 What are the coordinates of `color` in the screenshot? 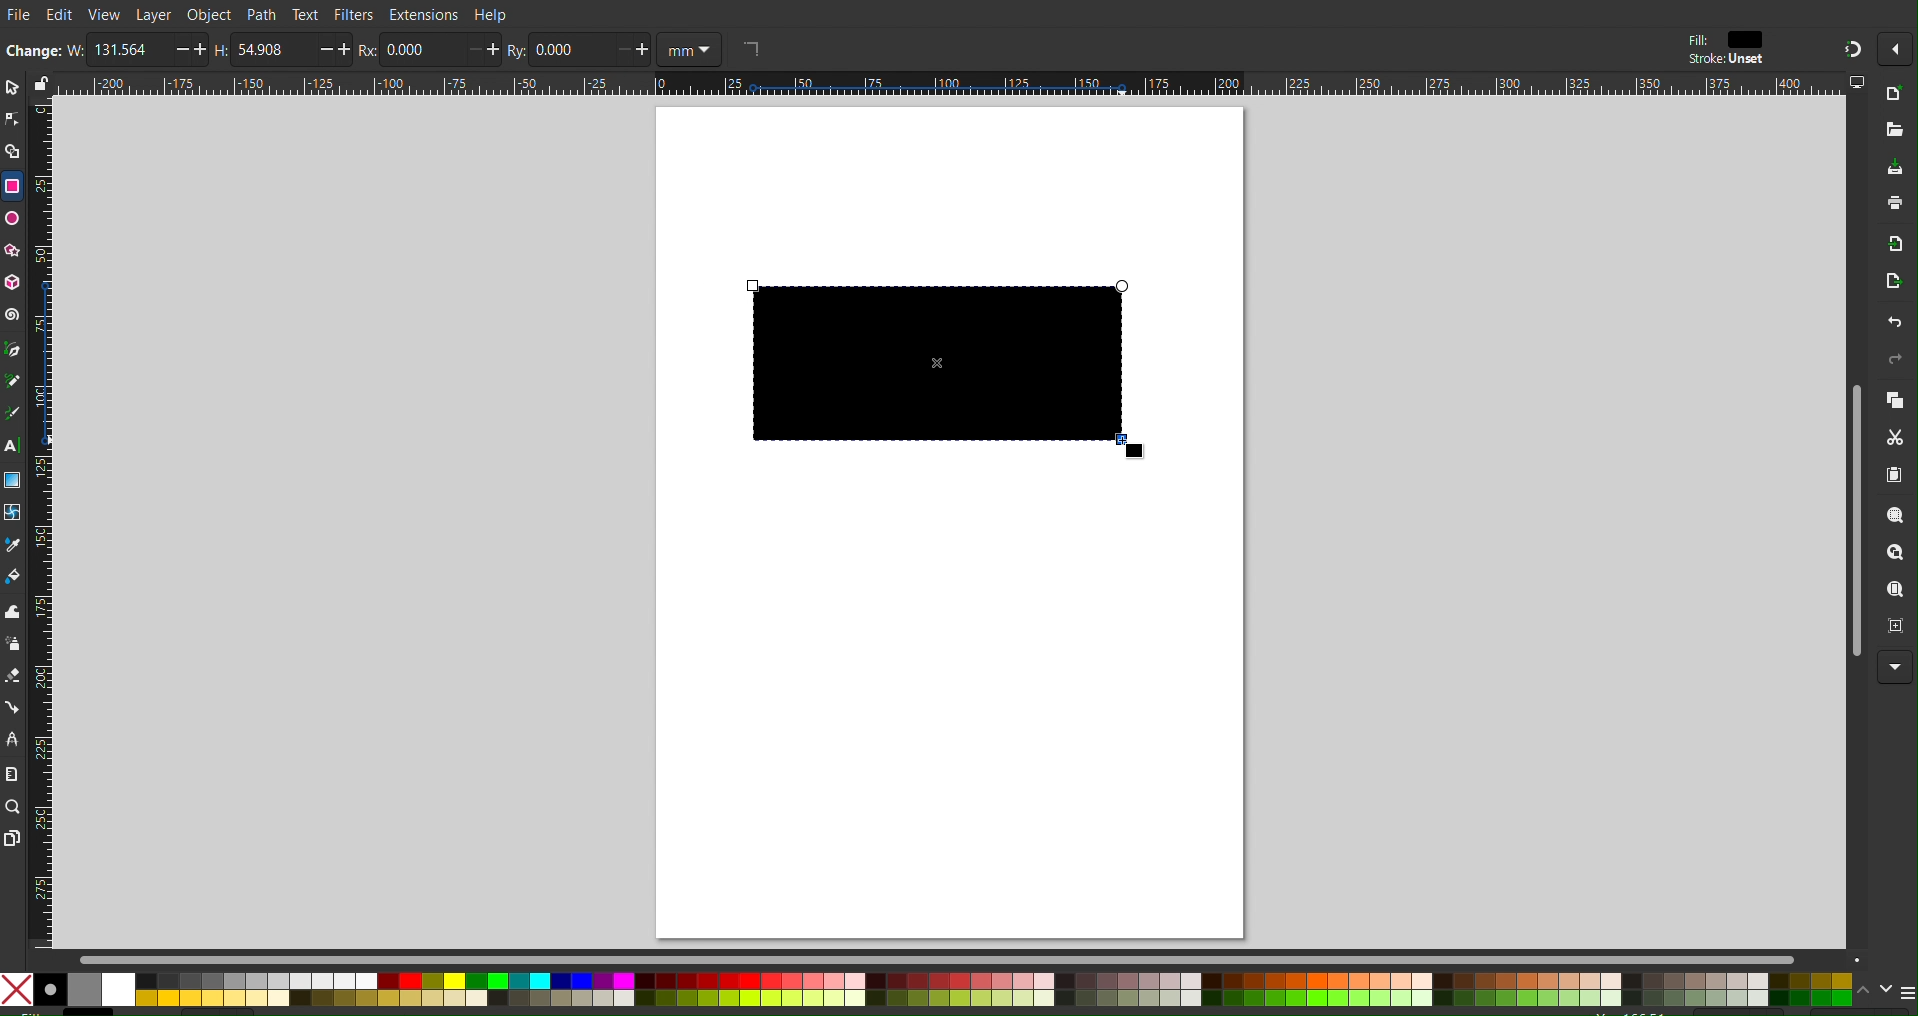 It's located at (1750, 39).